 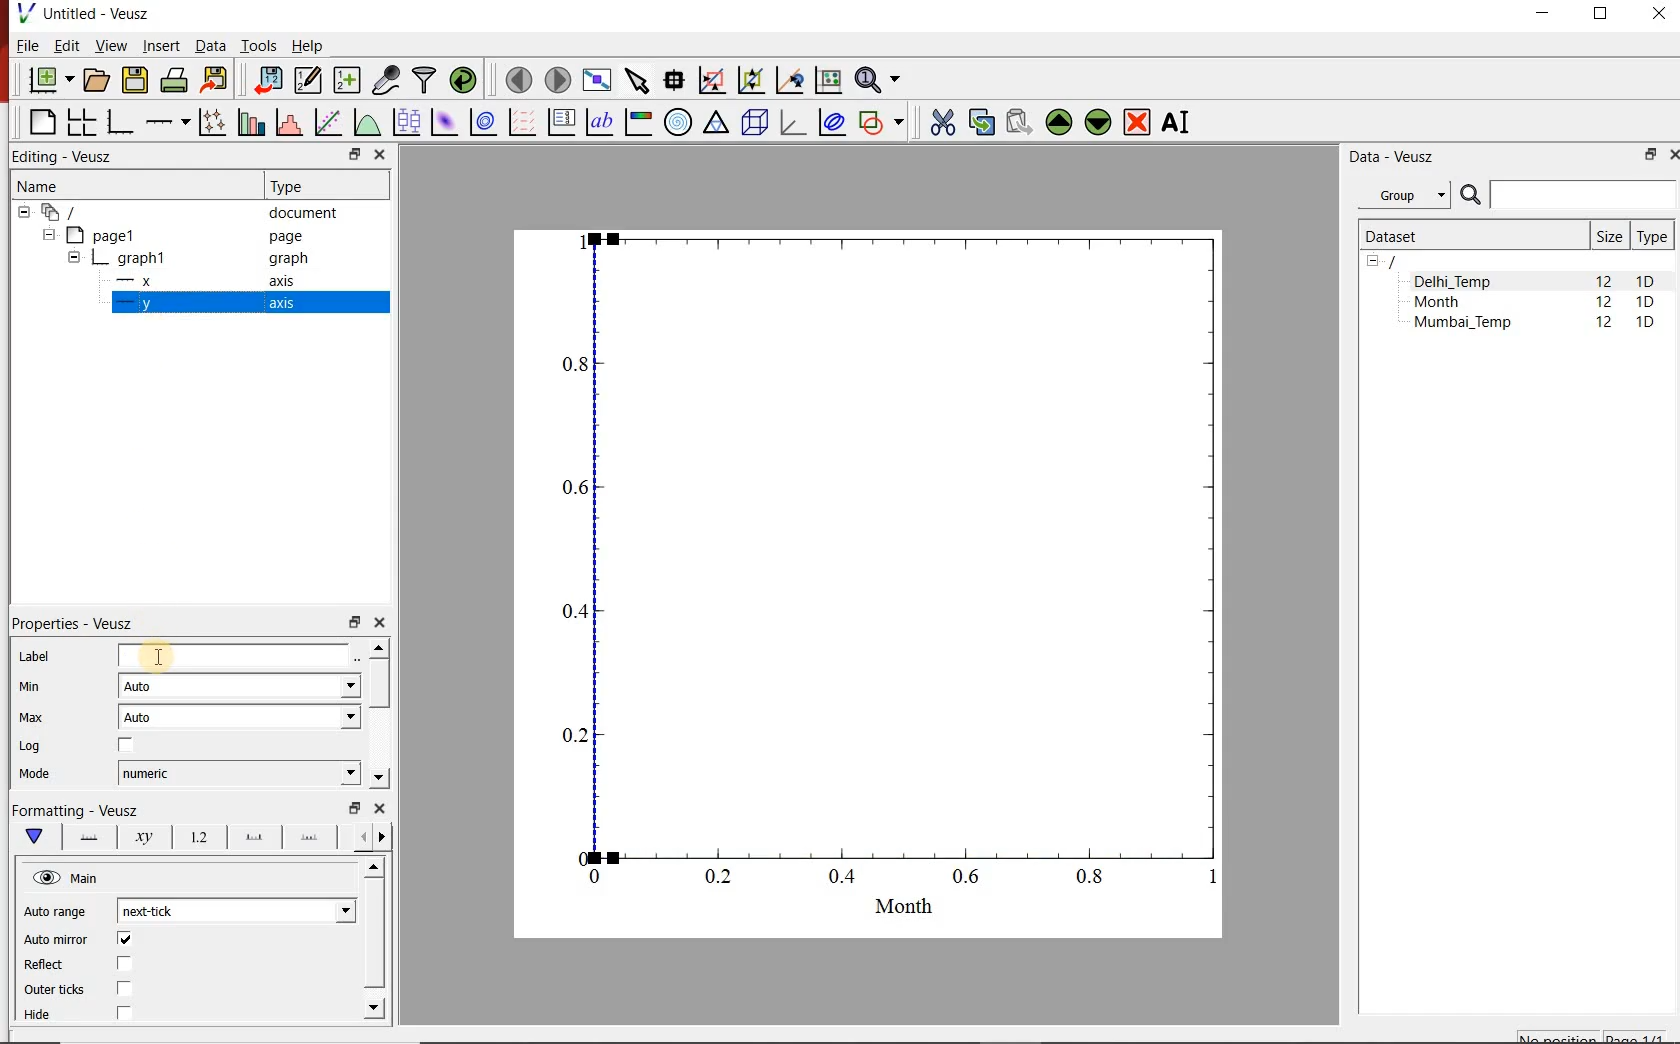 I want to click on plot box plots, so click(x=406, y=122).